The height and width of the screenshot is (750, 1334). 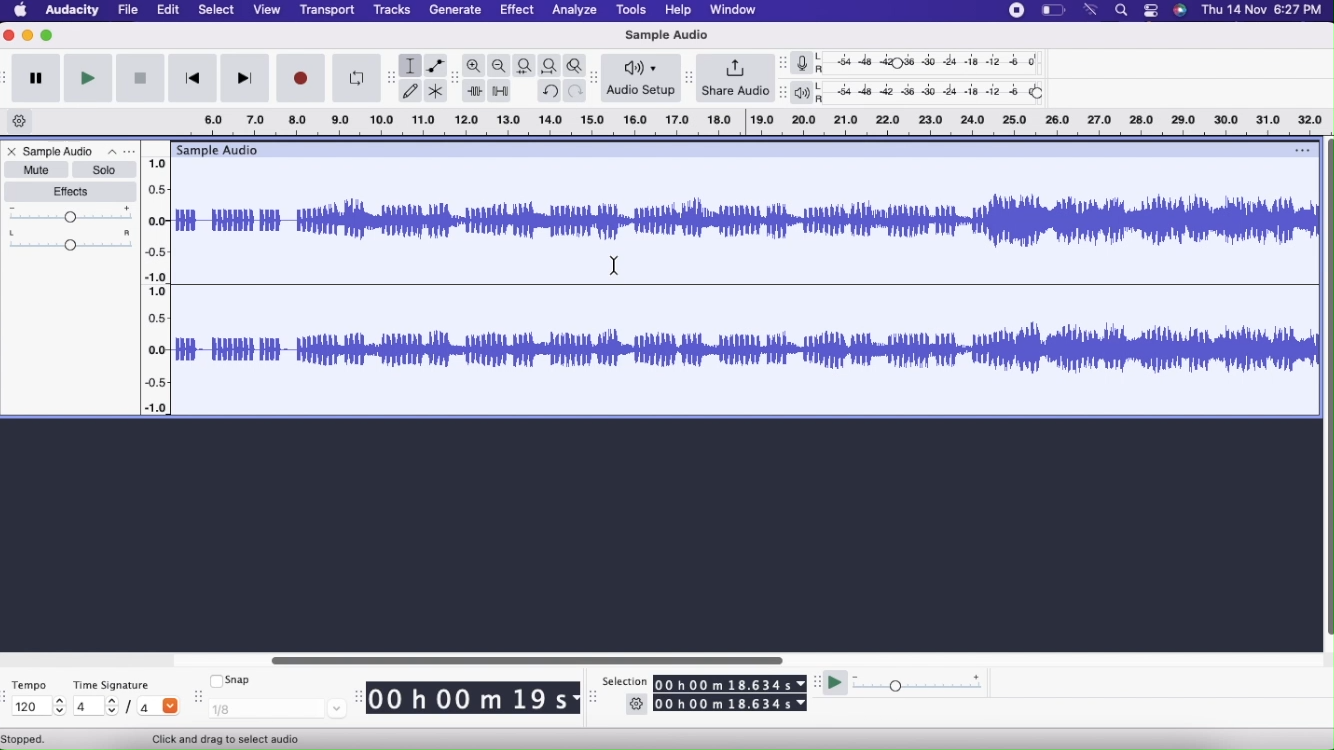 What do you see at coordinates (551, 66) in the screenshot?
I see `Fit Project to width` at bounding box center [551, 66].